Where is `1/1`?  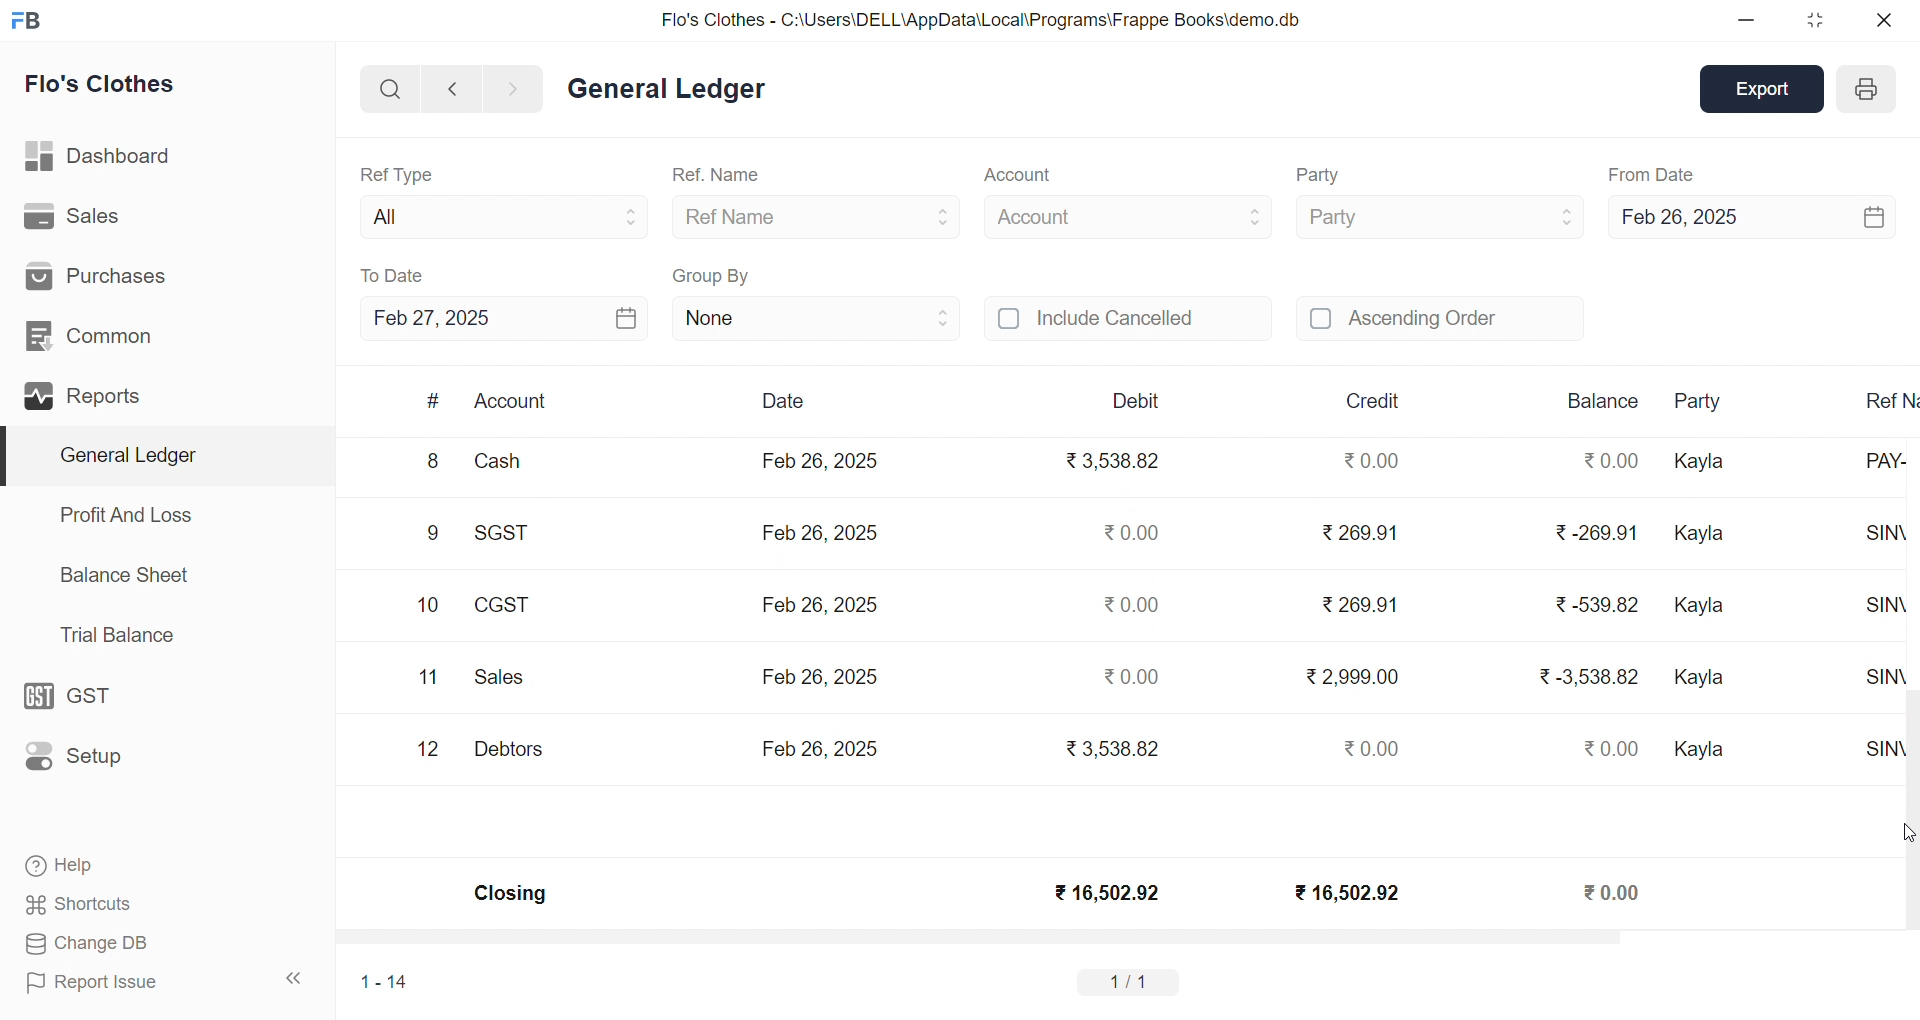
1/1 is located at coordinates (1133, 981).